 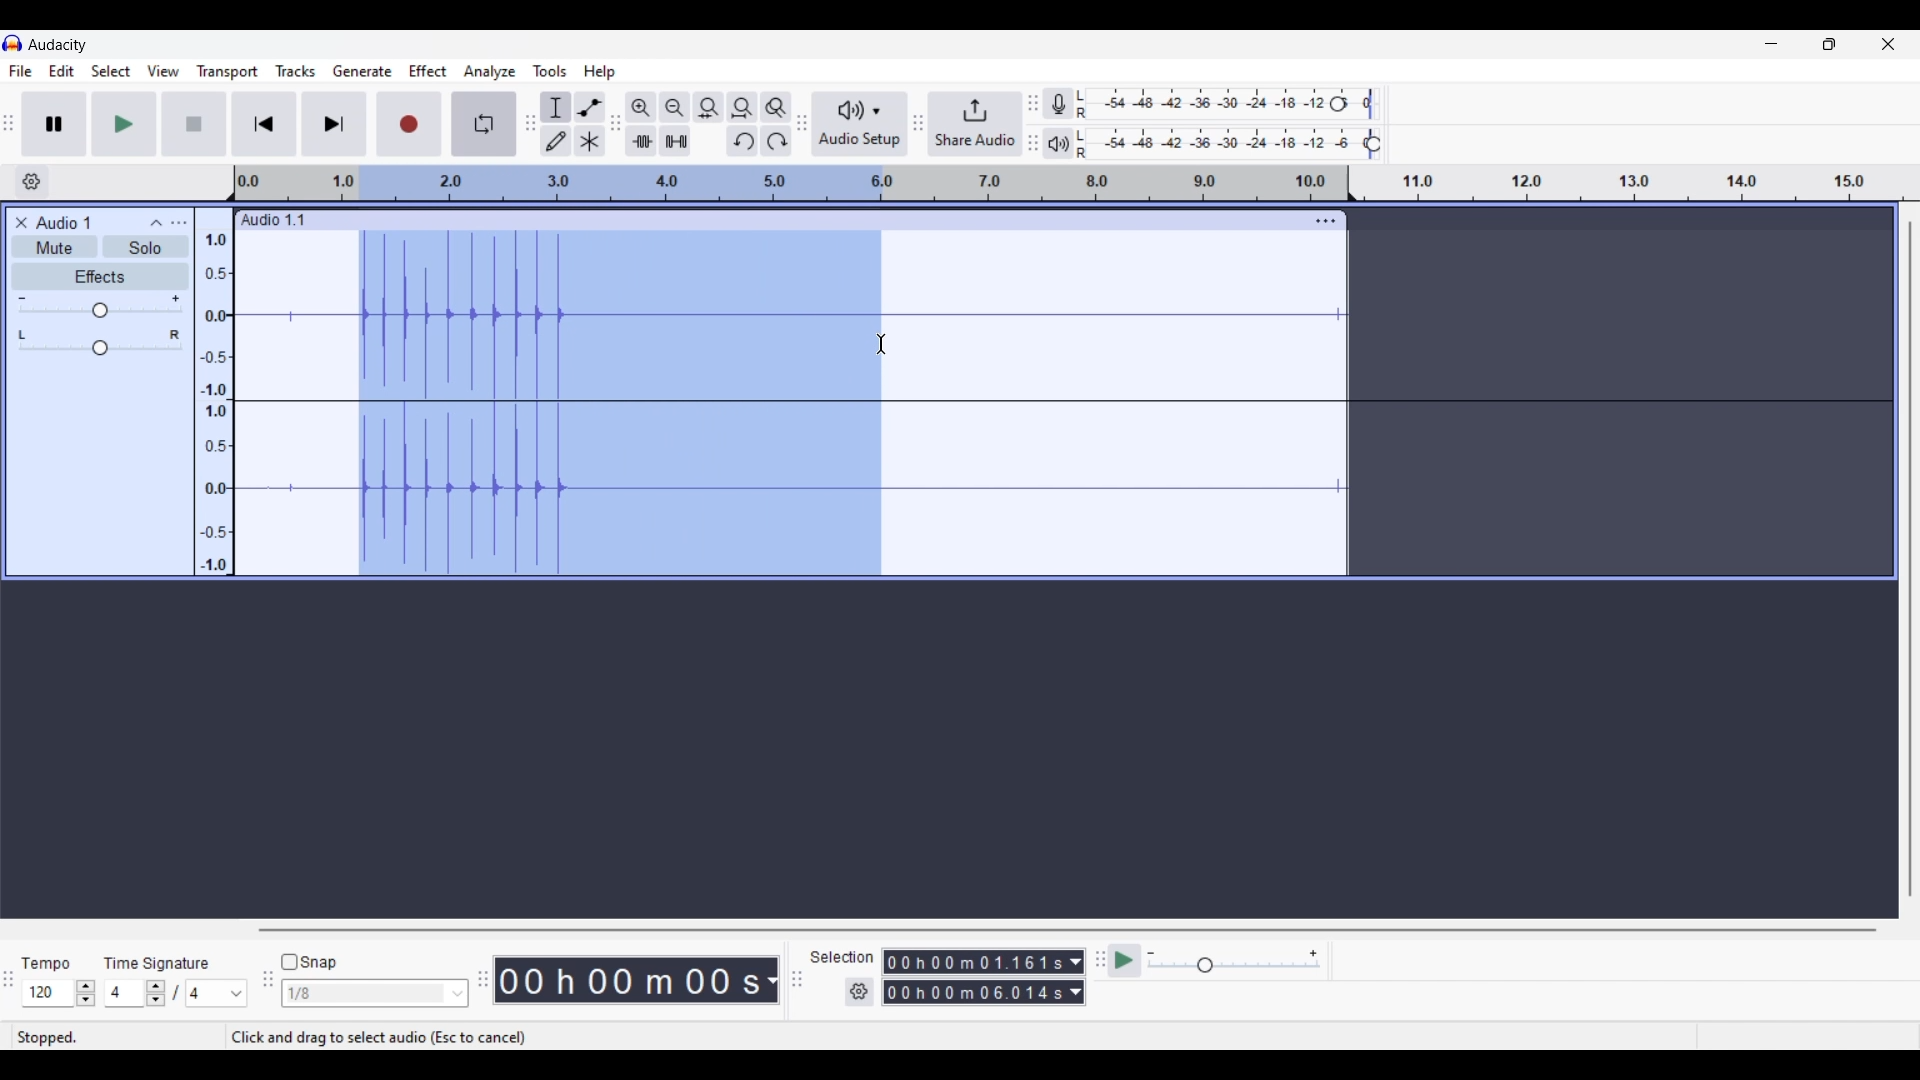 What do you see at coordinates (640, 106) in the screenshot?
I see `Zoom in` at bounding box center [640, 106].